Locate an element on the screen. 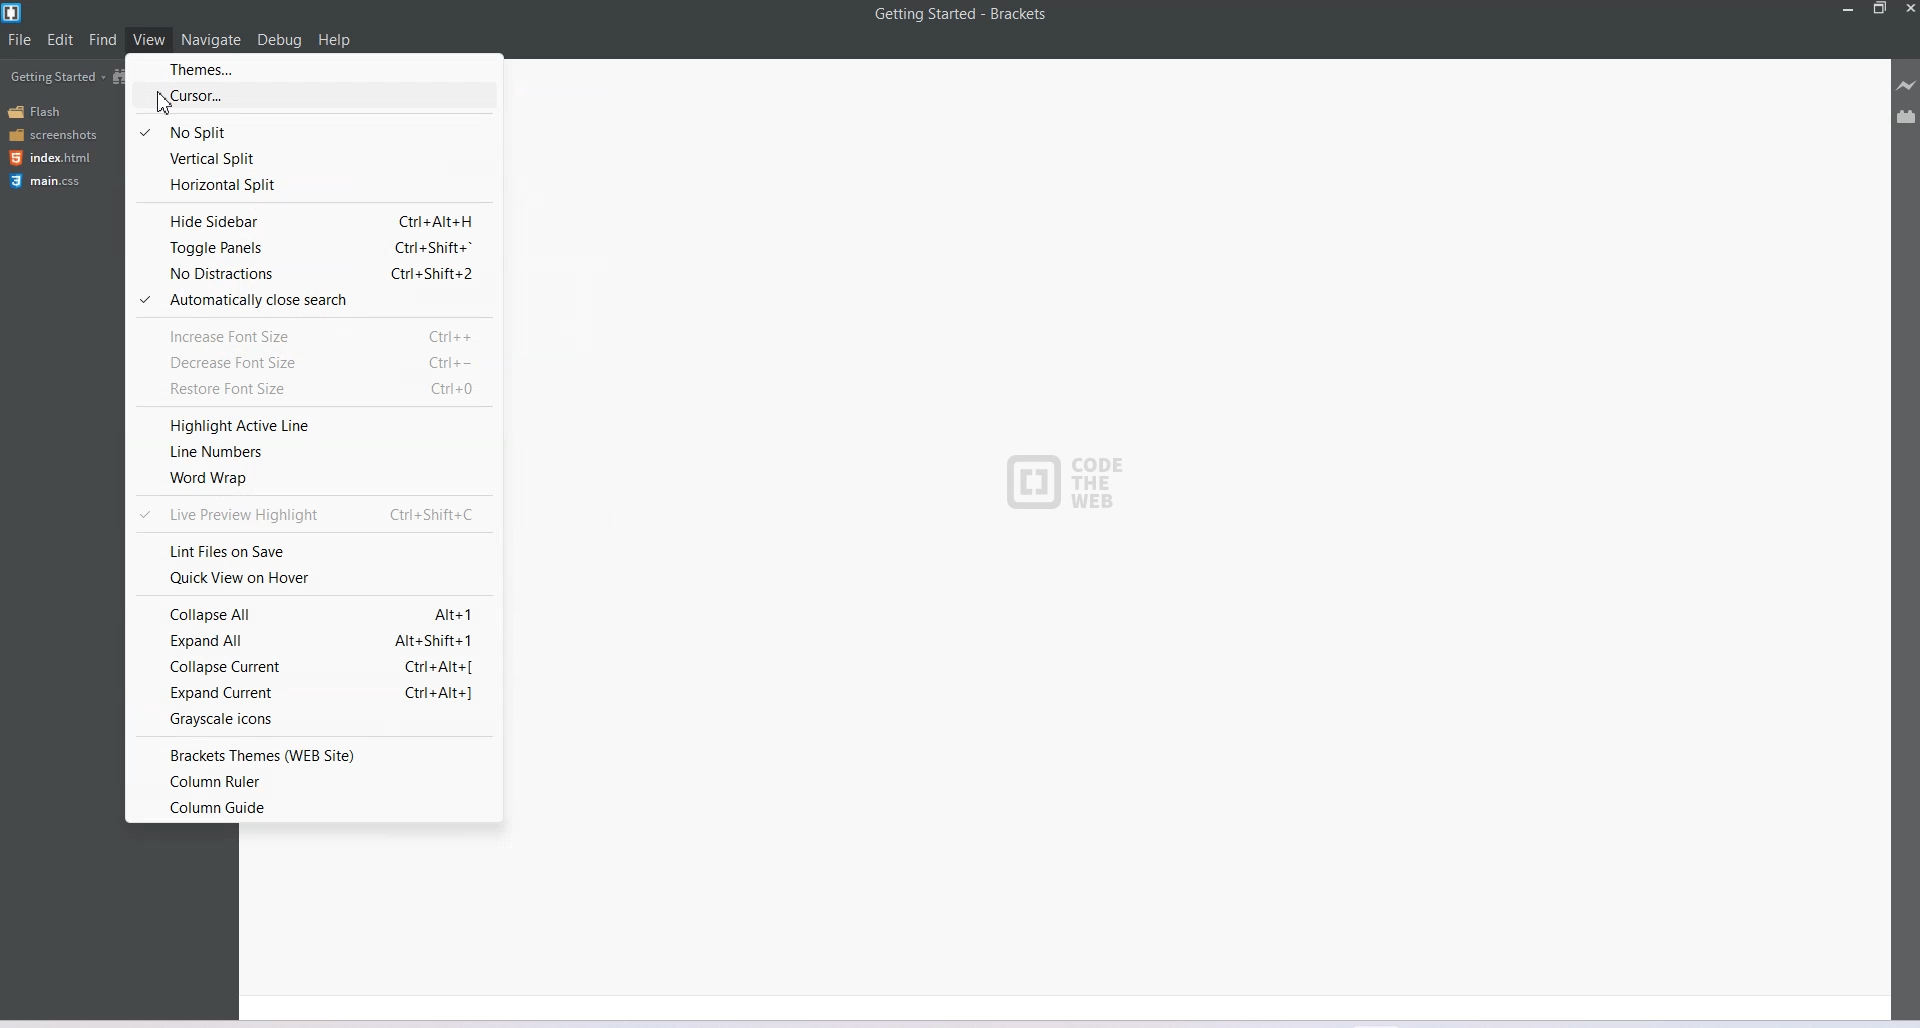 The height and width of the screenshot is (1028, 1920). Hide sidebar is located at coordinates (311, 218).